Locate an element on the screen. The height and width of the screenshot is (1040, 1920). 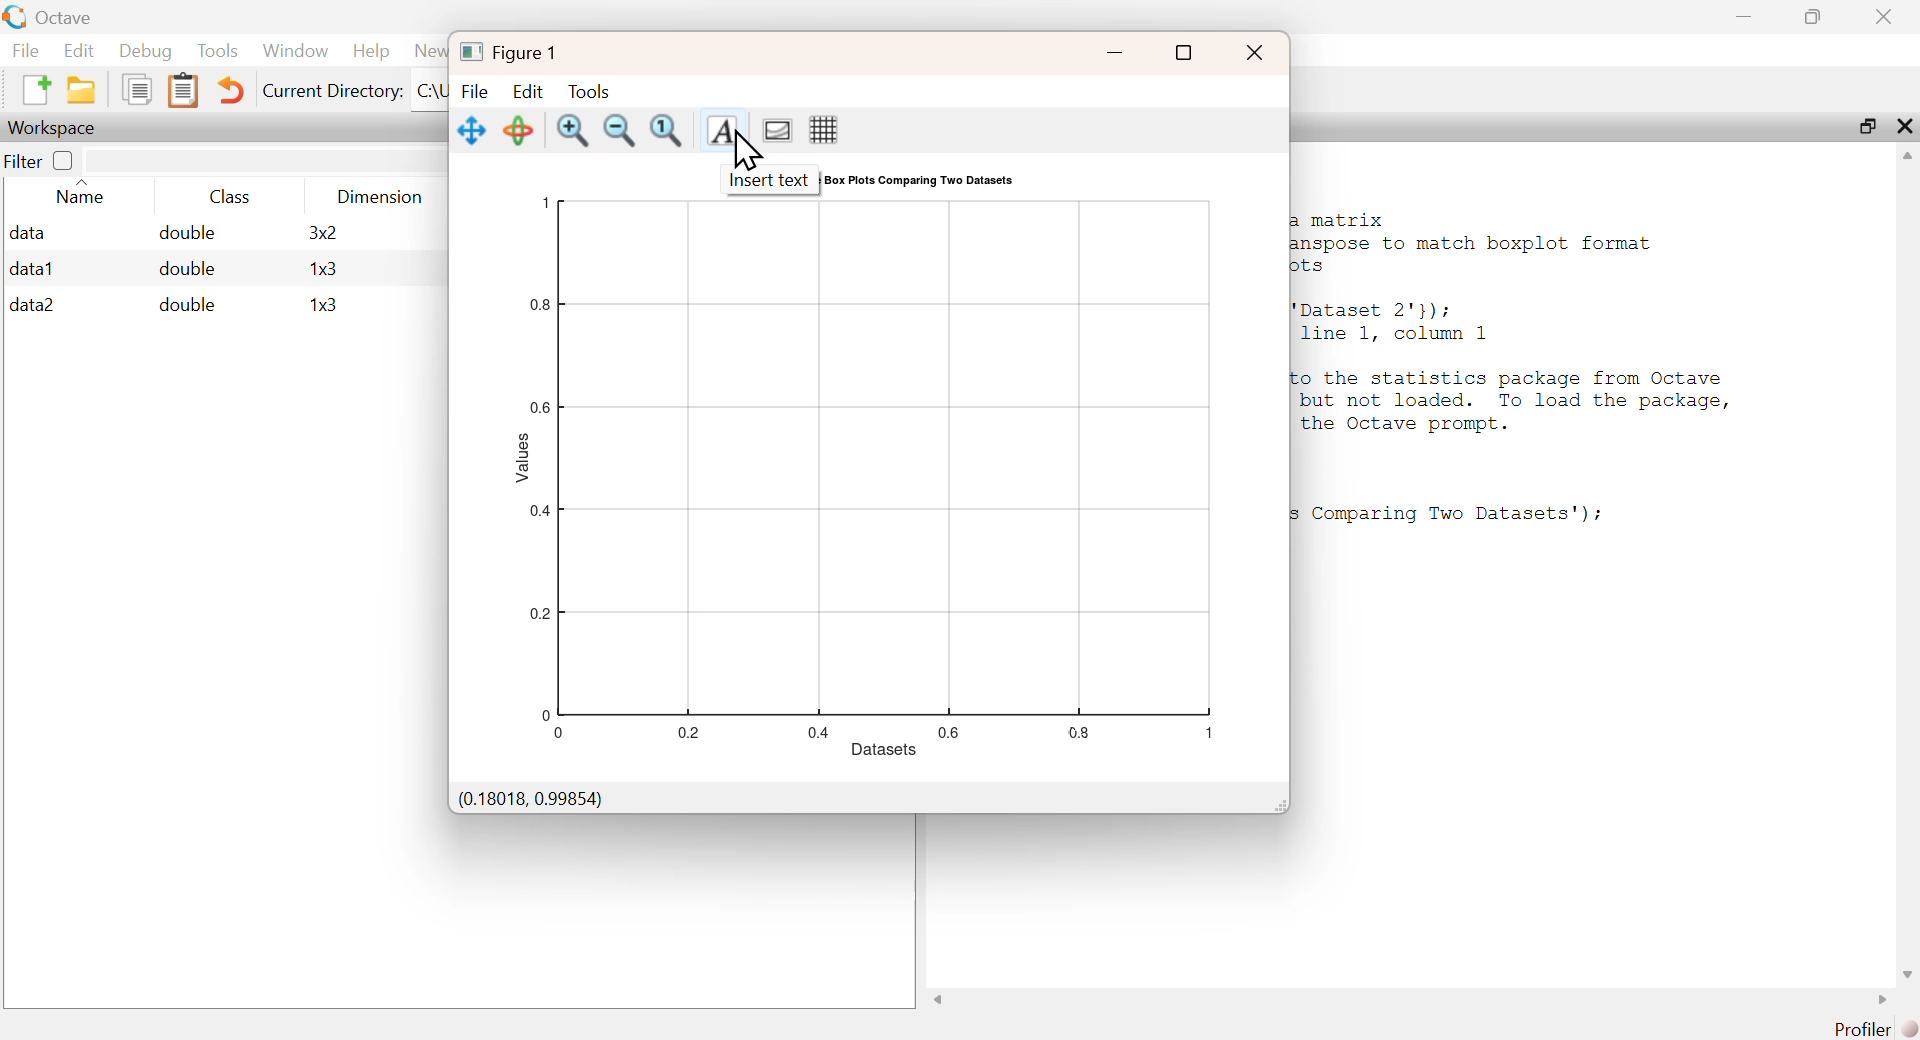
Zoom out is located at coordinates (619, 131).